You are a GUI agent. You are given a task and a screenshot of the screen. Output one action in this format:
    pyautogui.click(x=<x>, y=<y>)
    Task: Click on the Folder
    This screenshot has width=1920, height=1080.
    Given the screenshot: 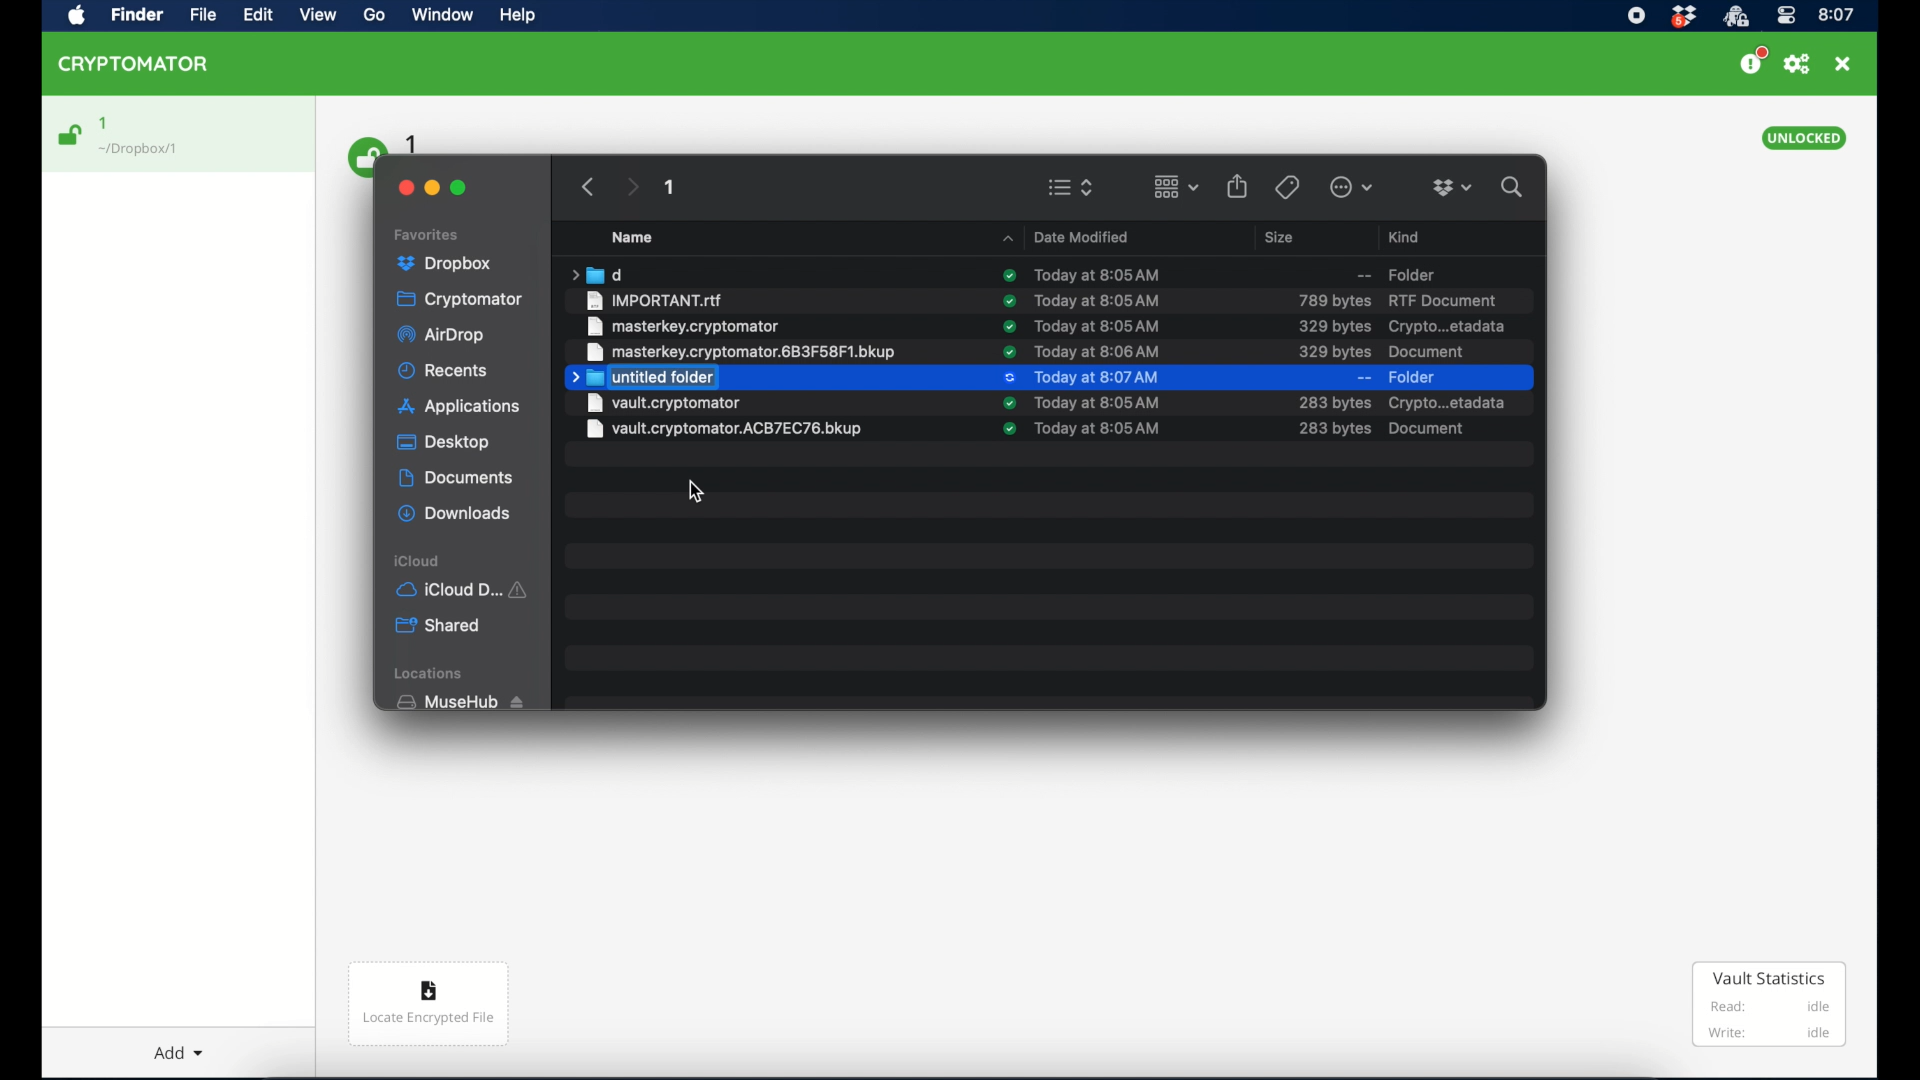 What is the action you would take?
    pyautogui.click(x=1395, y=271)
    